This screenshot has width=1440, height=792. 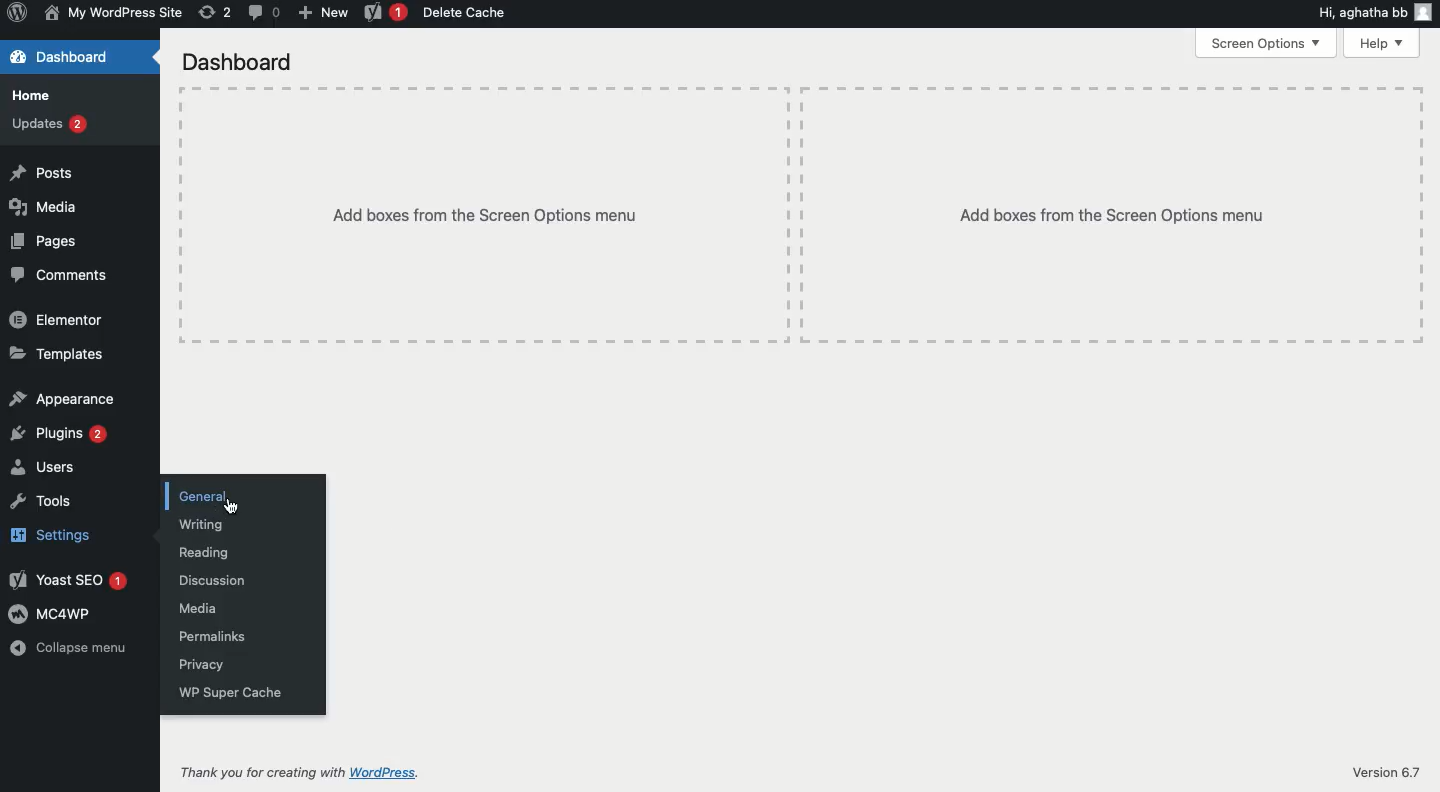 I want to click on Media, so click(x=197, y=608).